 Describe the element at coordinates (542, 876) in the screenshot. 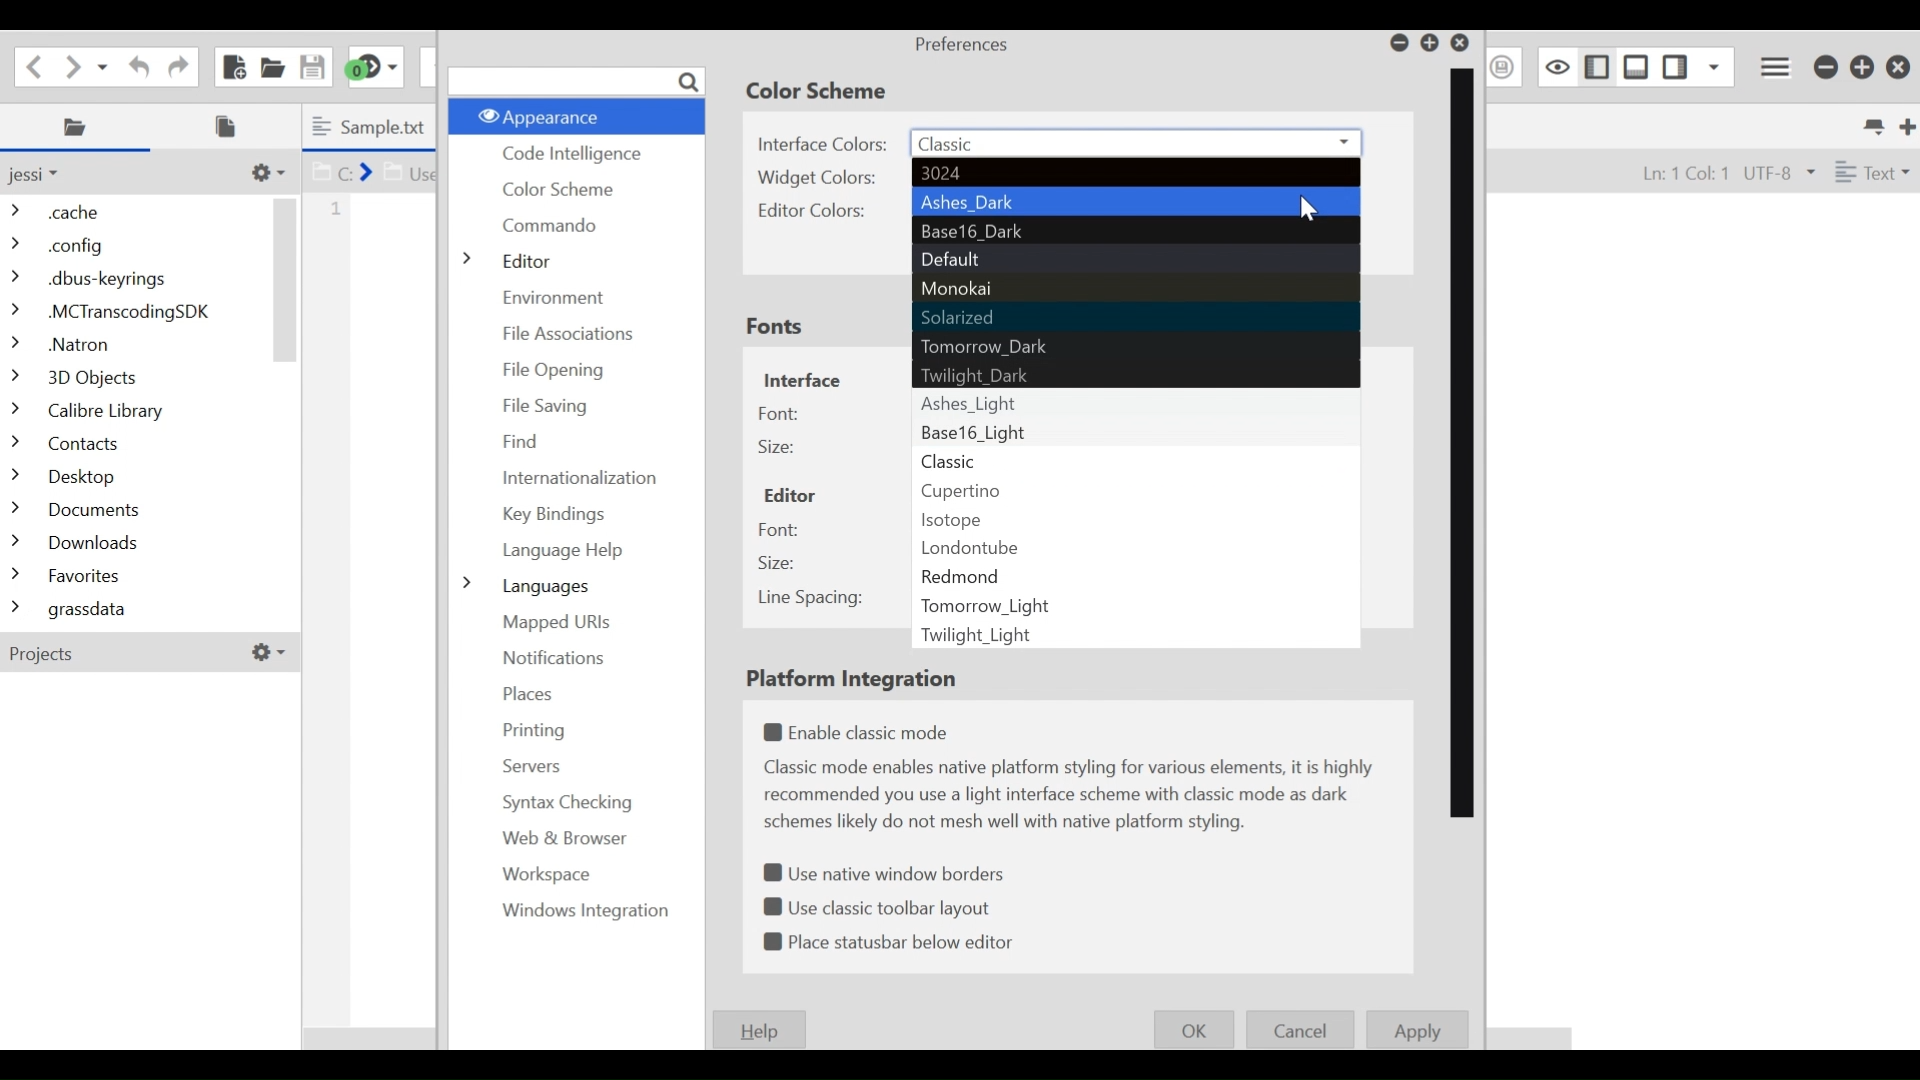

I see `Workplace` at that location.